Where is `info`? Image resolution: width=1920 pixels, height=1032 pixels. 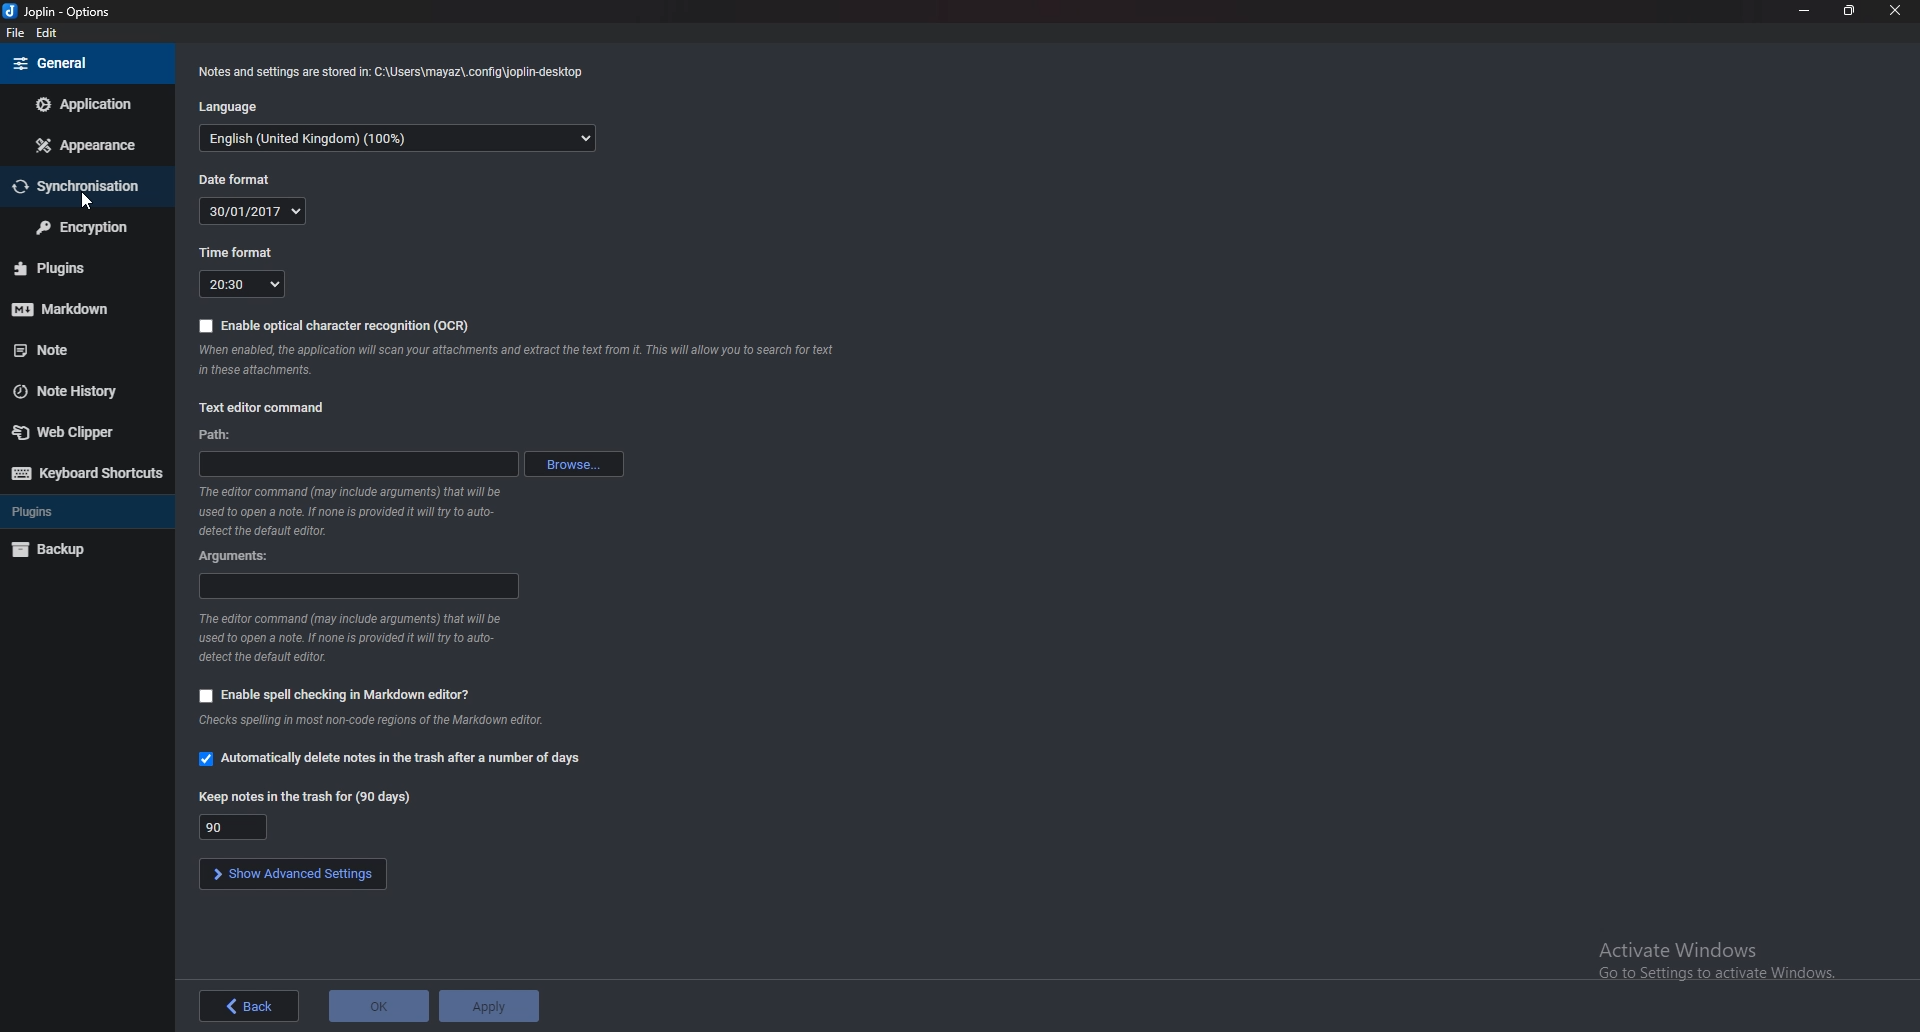 info is located at coordinates (521, 359).